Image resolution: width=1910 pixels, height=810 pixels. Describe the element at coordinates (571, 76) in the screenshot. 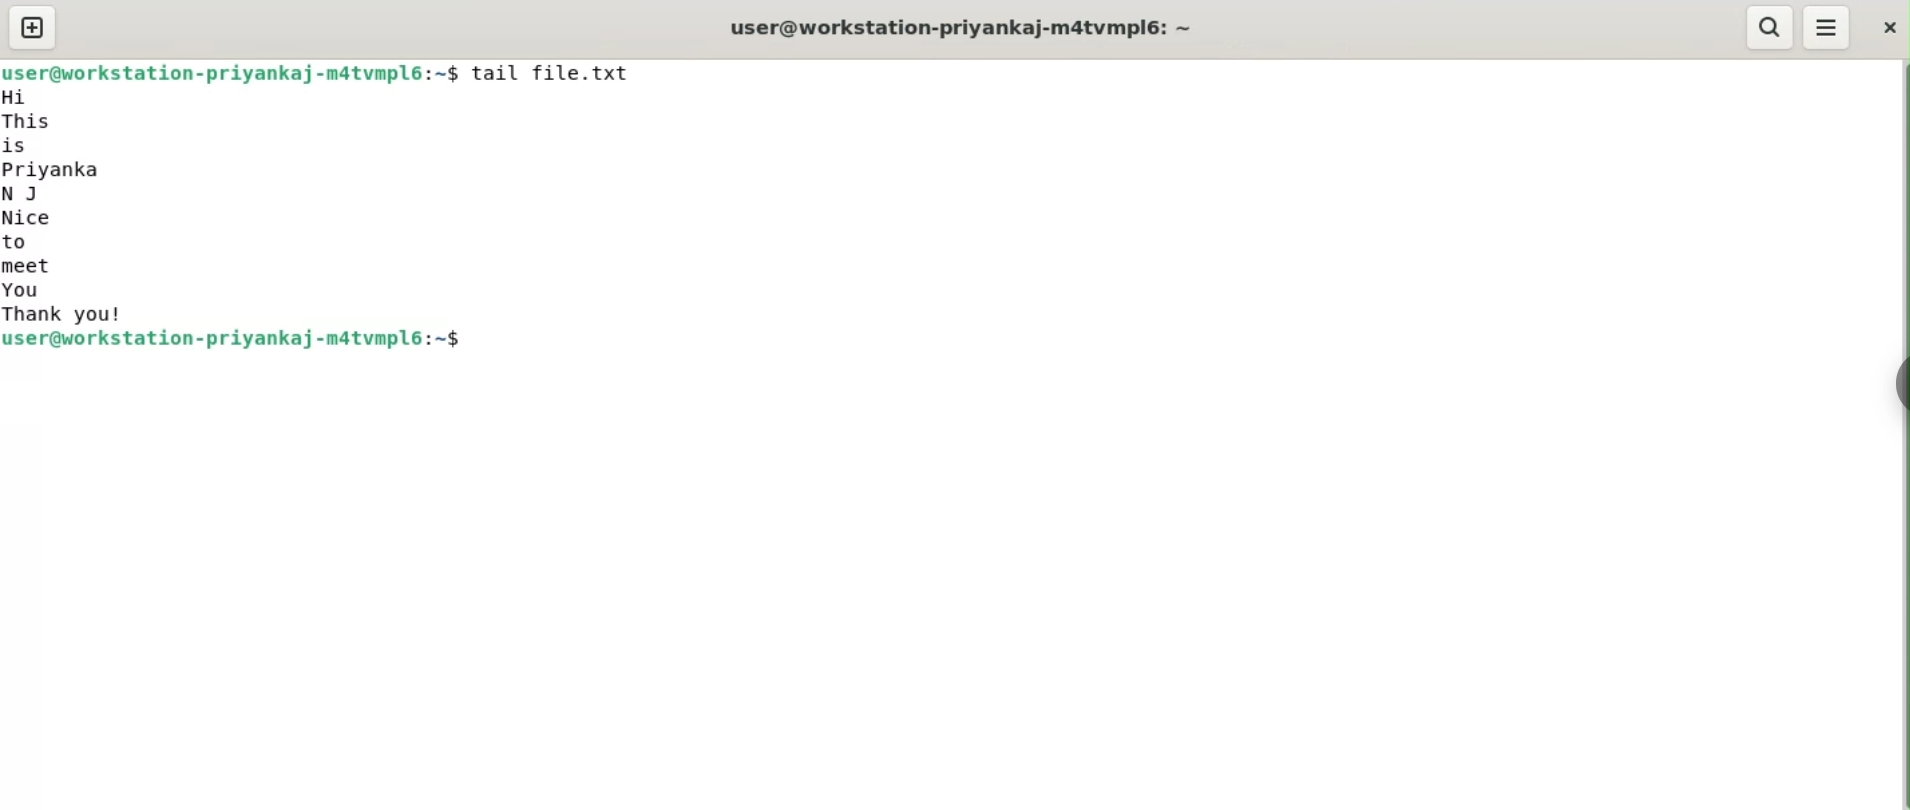

I see `command tail file.txt` at that location.